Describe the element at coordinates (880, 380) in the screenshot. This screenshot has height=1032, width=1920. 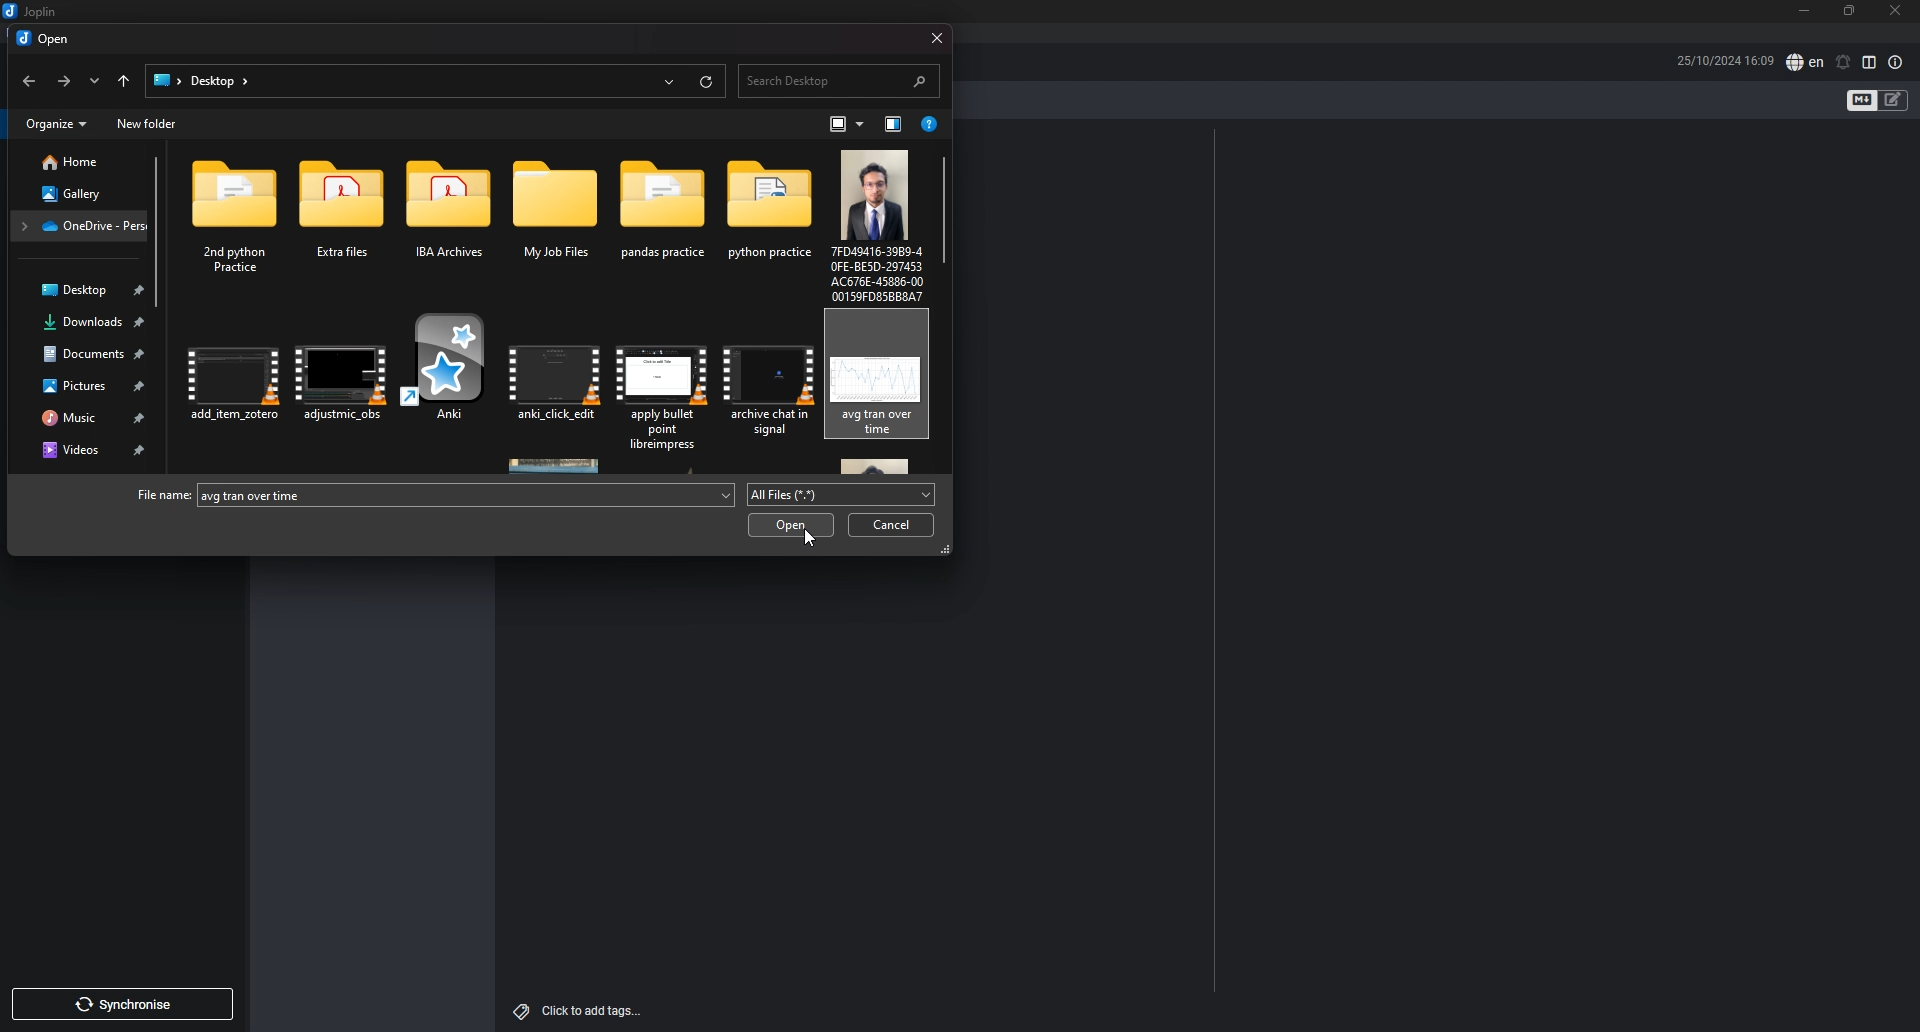
I see `avg. brand over tine` at that location.